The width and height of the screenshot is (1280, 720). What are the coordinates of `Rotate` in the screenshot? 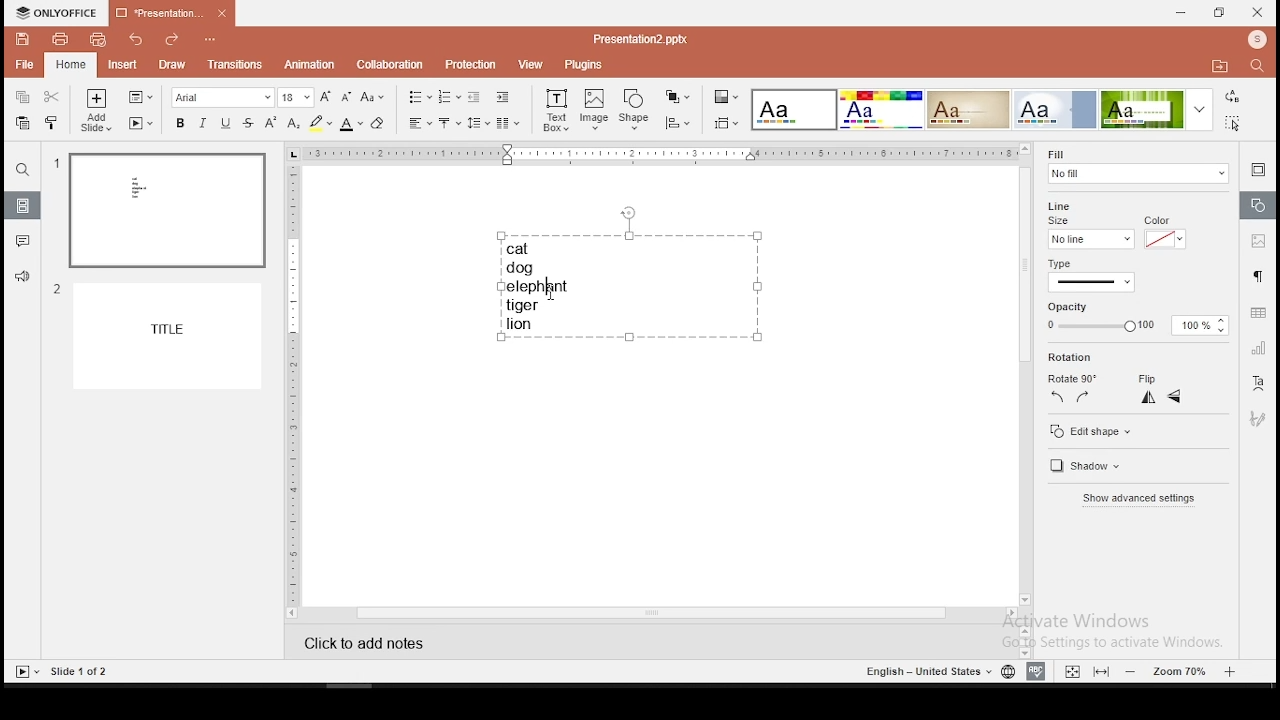 It's located at (1075, 392).